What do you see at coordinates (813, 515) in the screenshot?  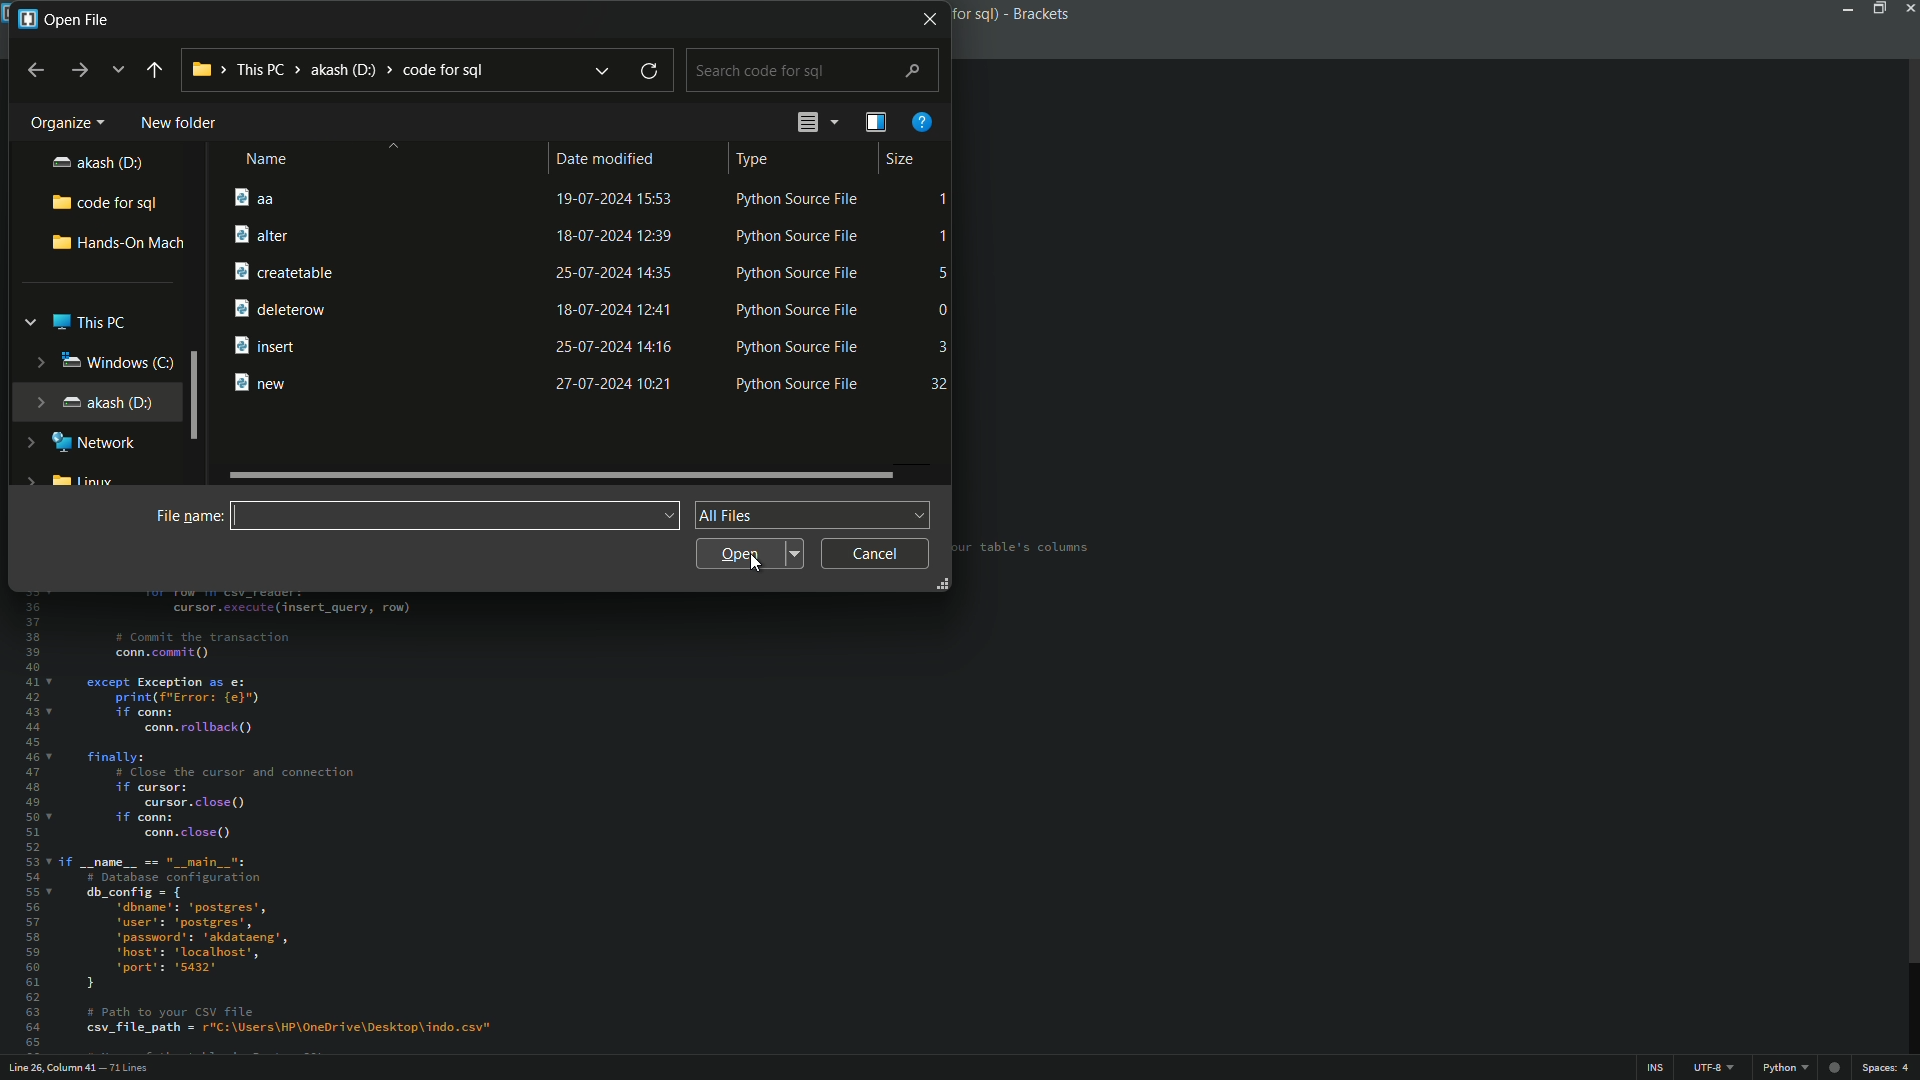 I see `file format` at bounding box center [813, 515].